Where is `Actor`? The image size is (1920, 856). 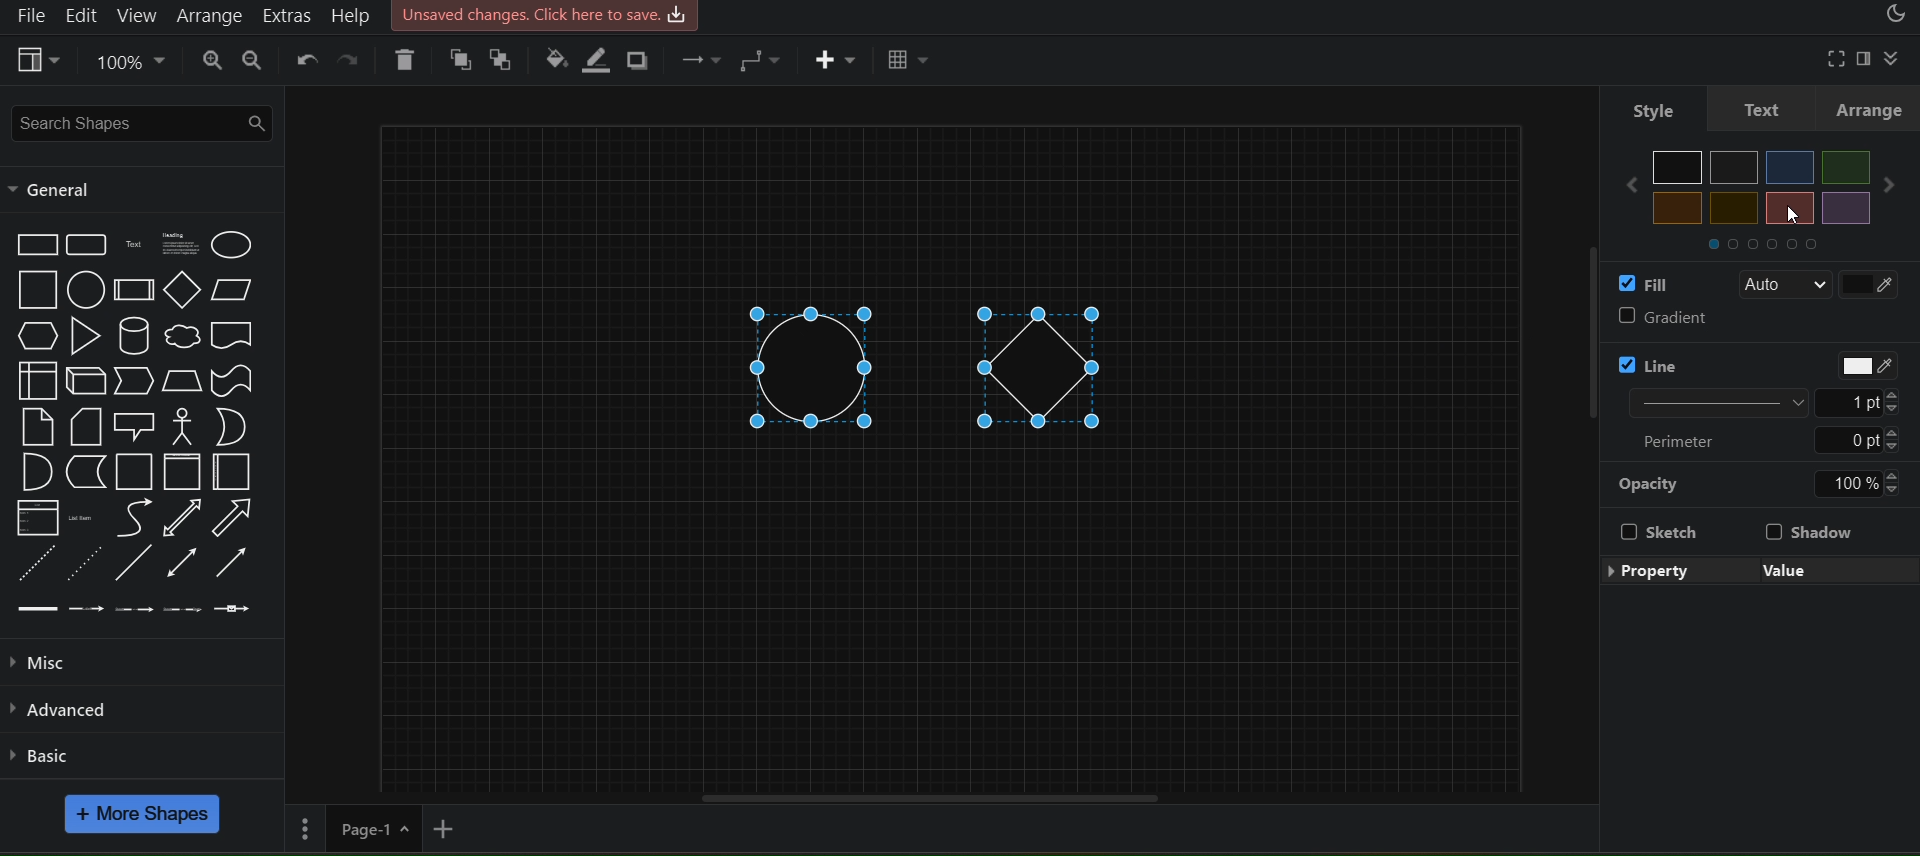
Actor is located at coordinates (183, 425).